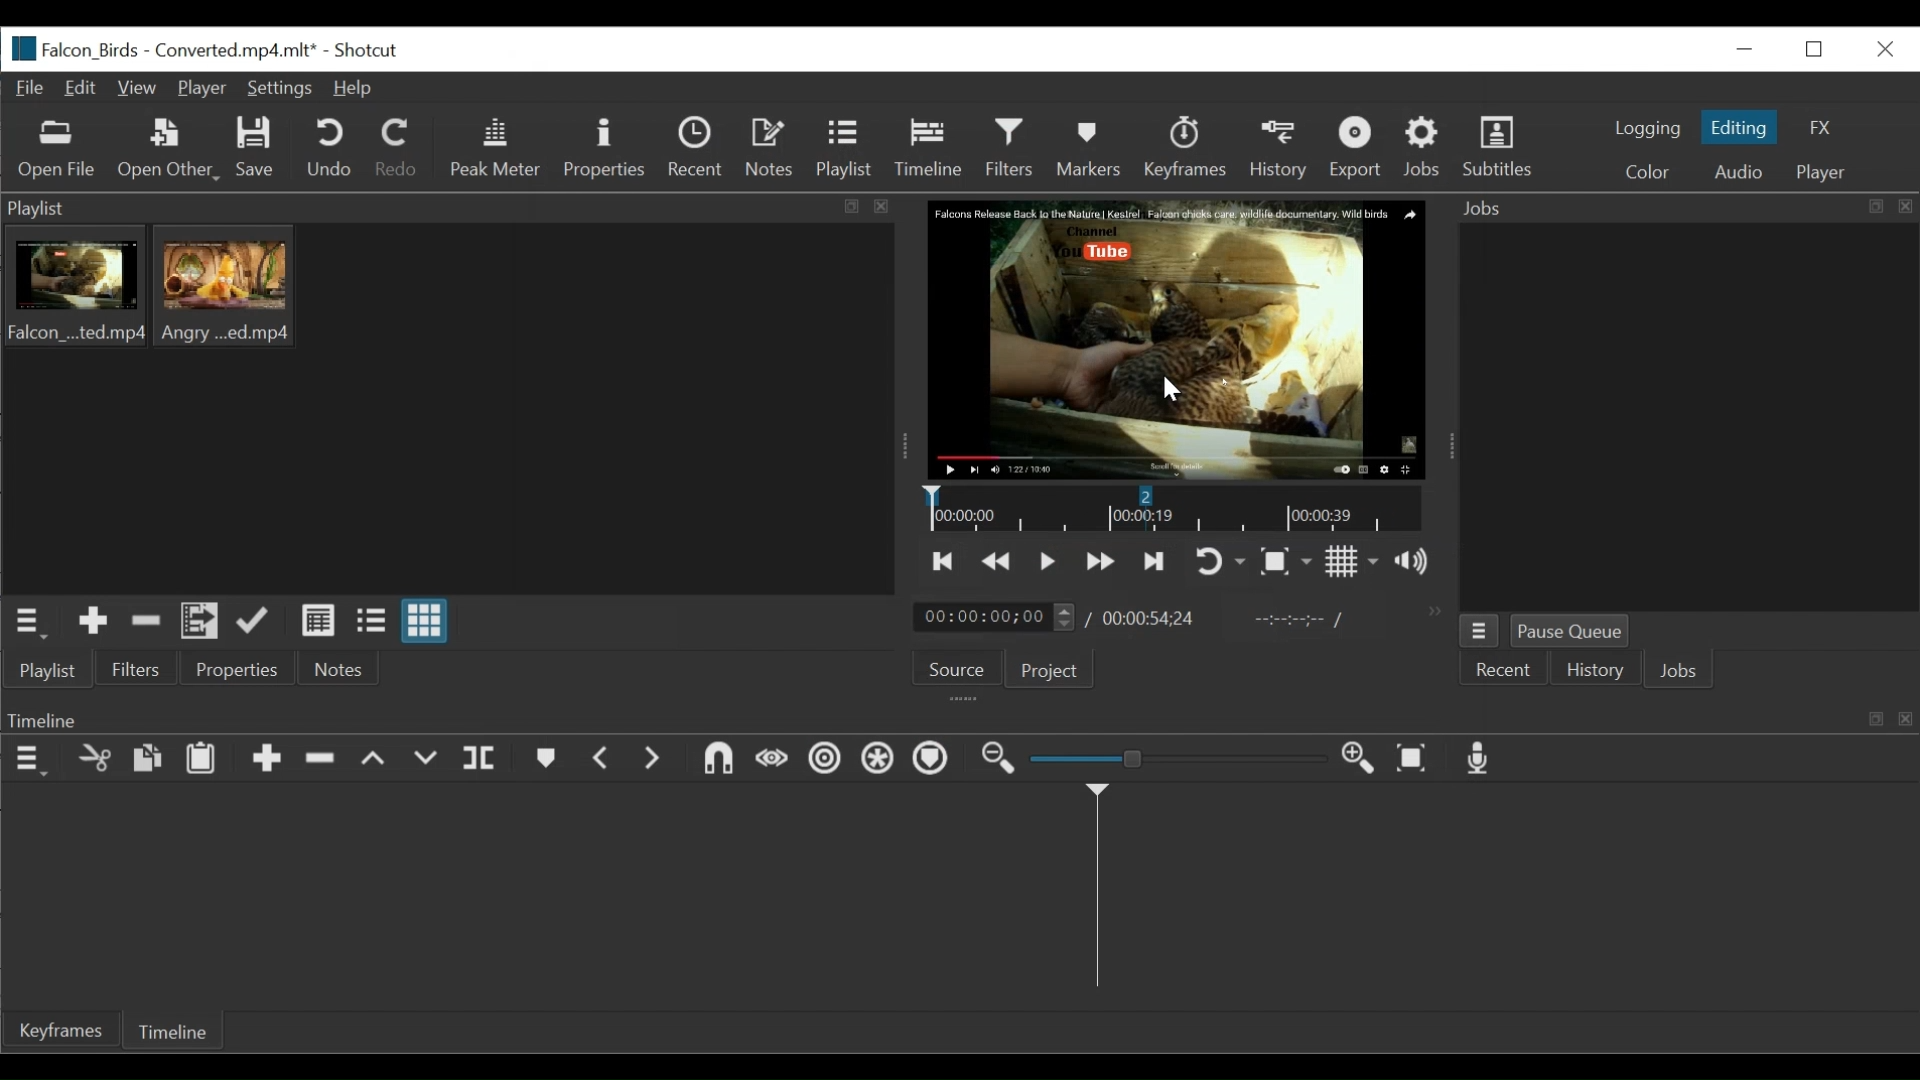 The image size is (1920, 1080). I want to click on Jobs, so click(1684, 672).